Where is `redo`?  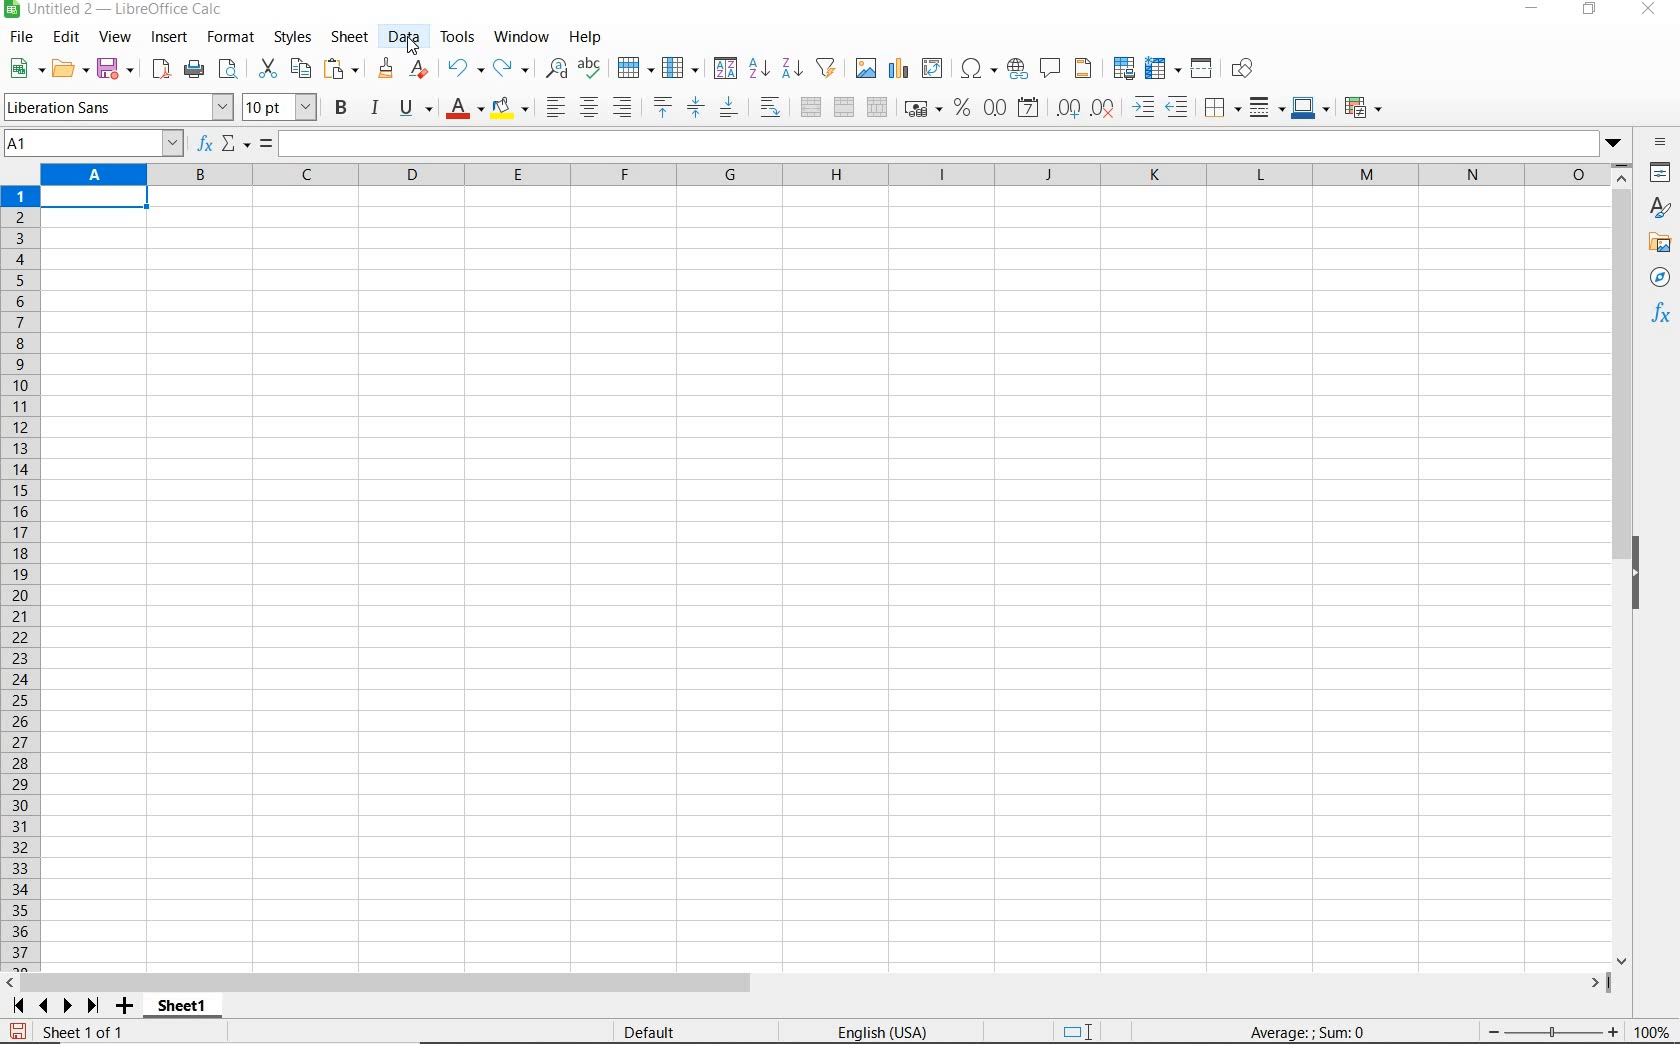
redo is located at coordinates (510, 69).